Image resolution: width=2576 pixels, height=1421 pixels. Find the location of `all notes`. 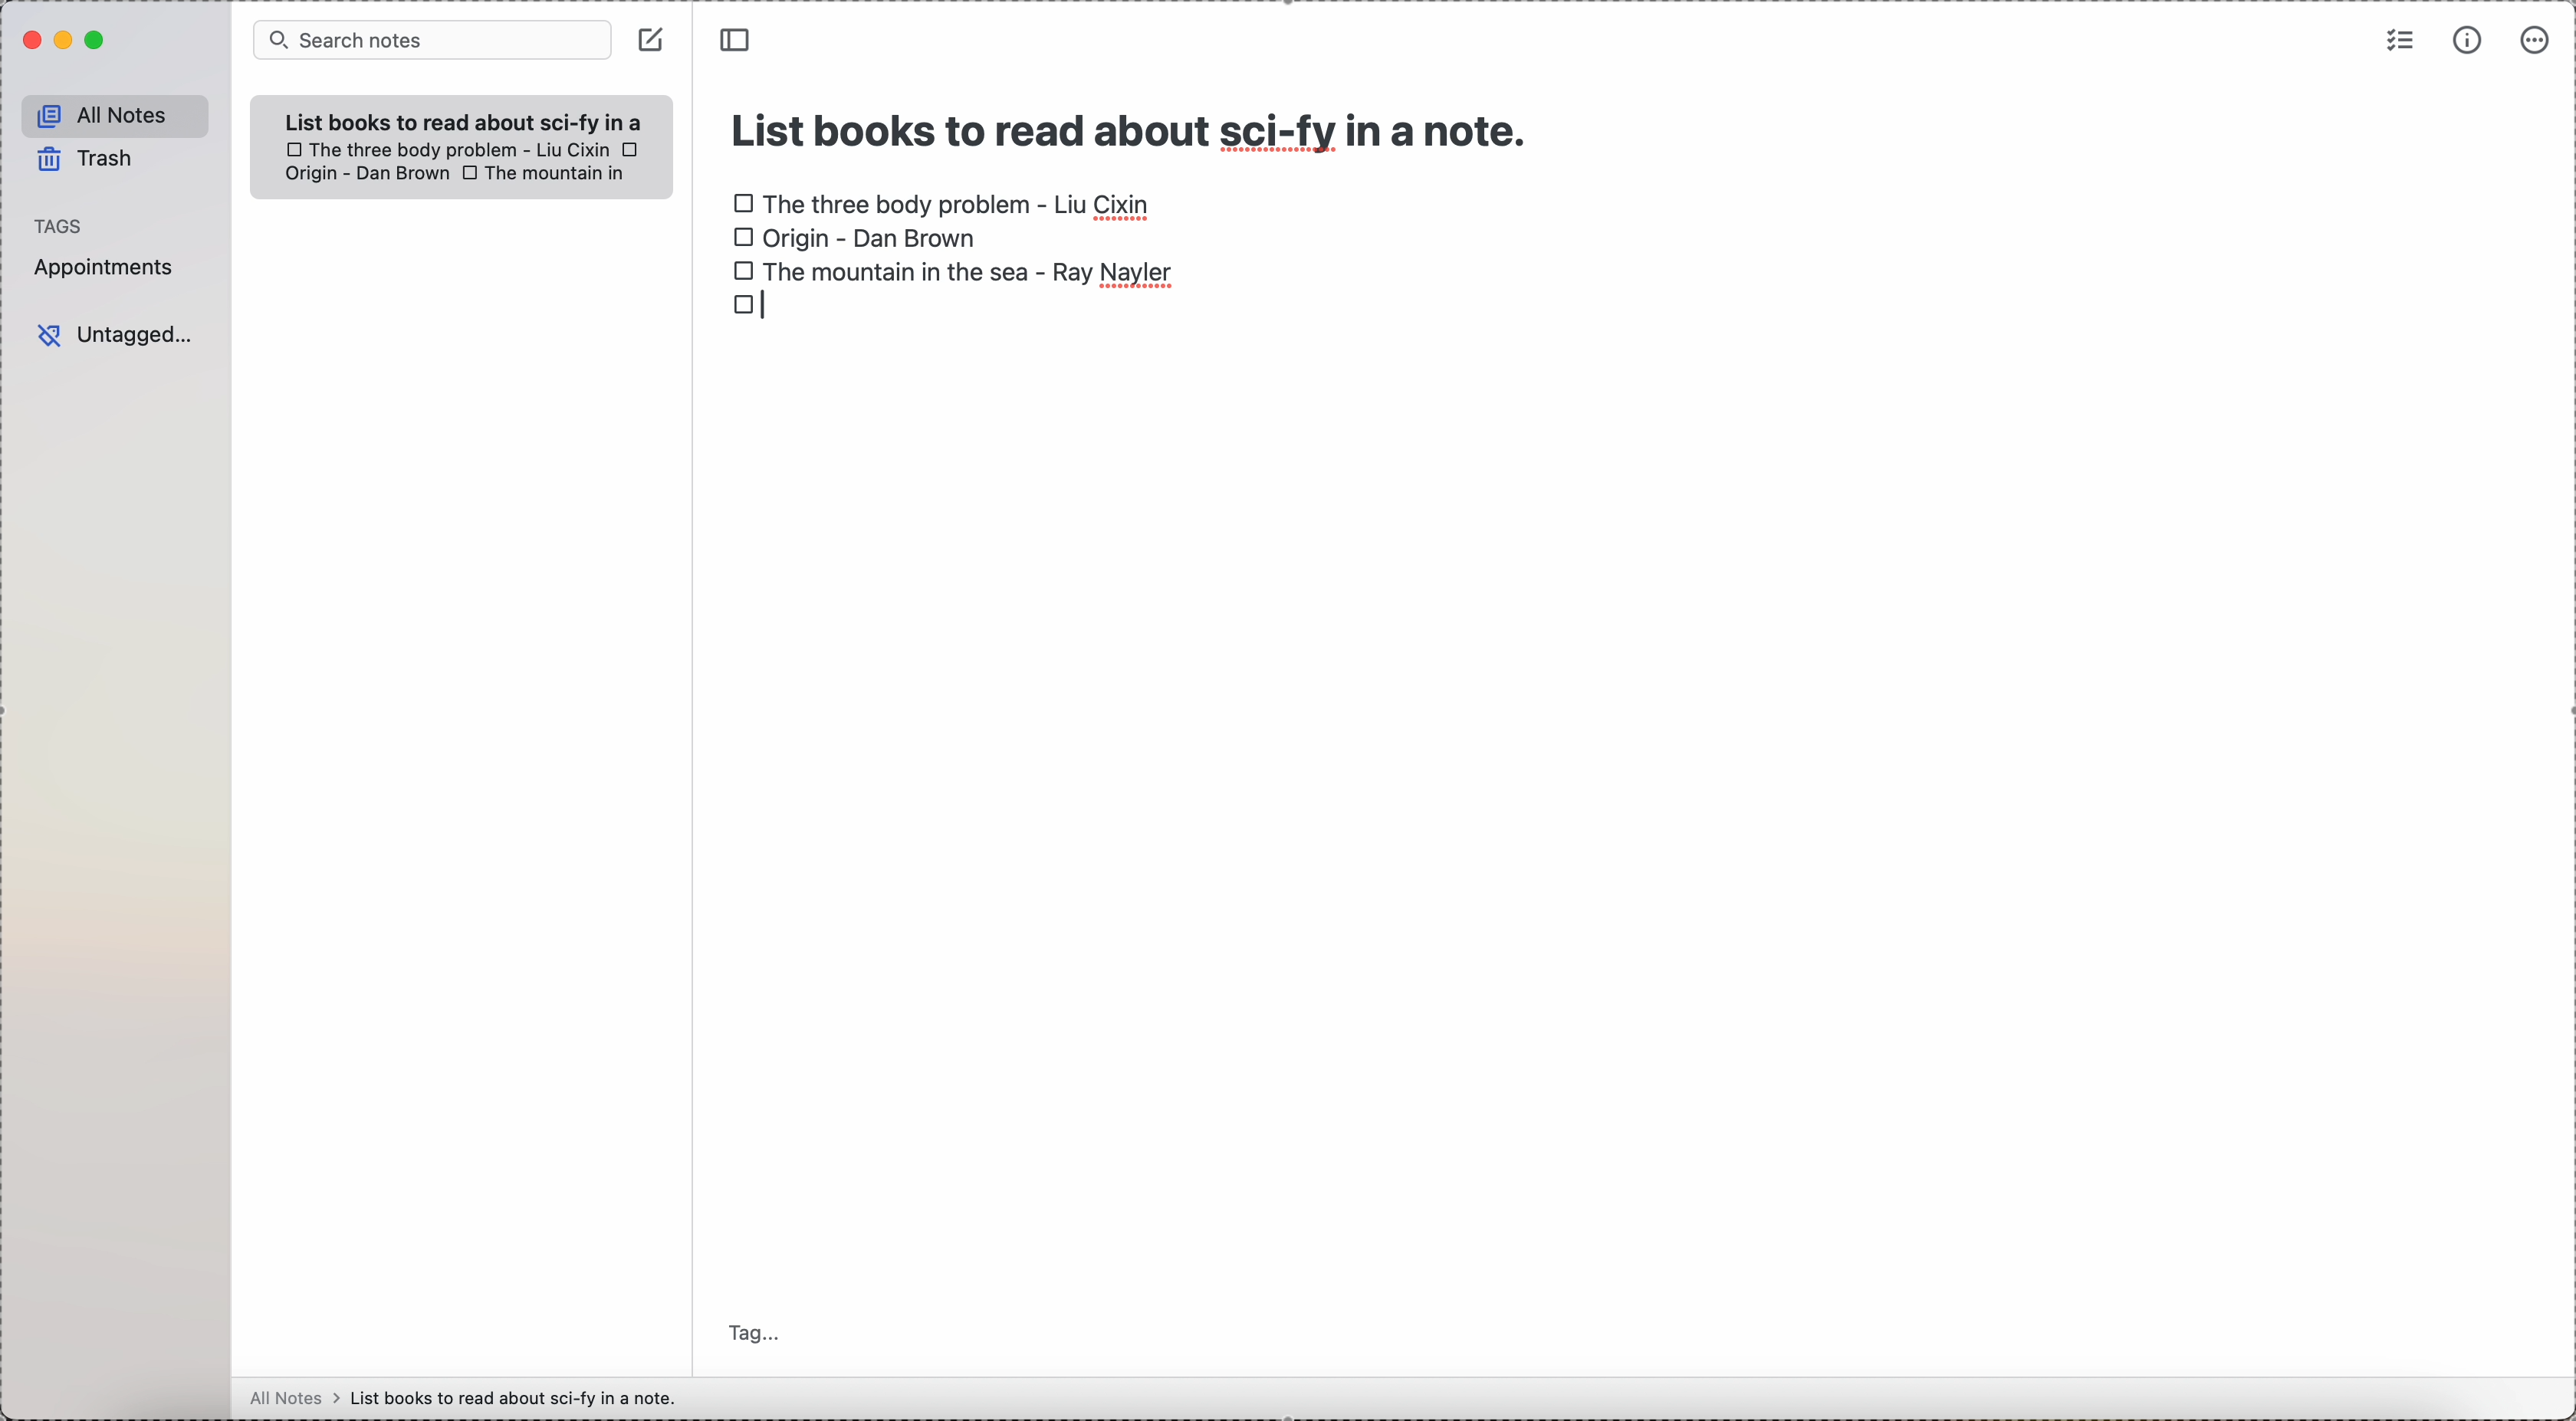

all notes is located at coordinates (110, 112).